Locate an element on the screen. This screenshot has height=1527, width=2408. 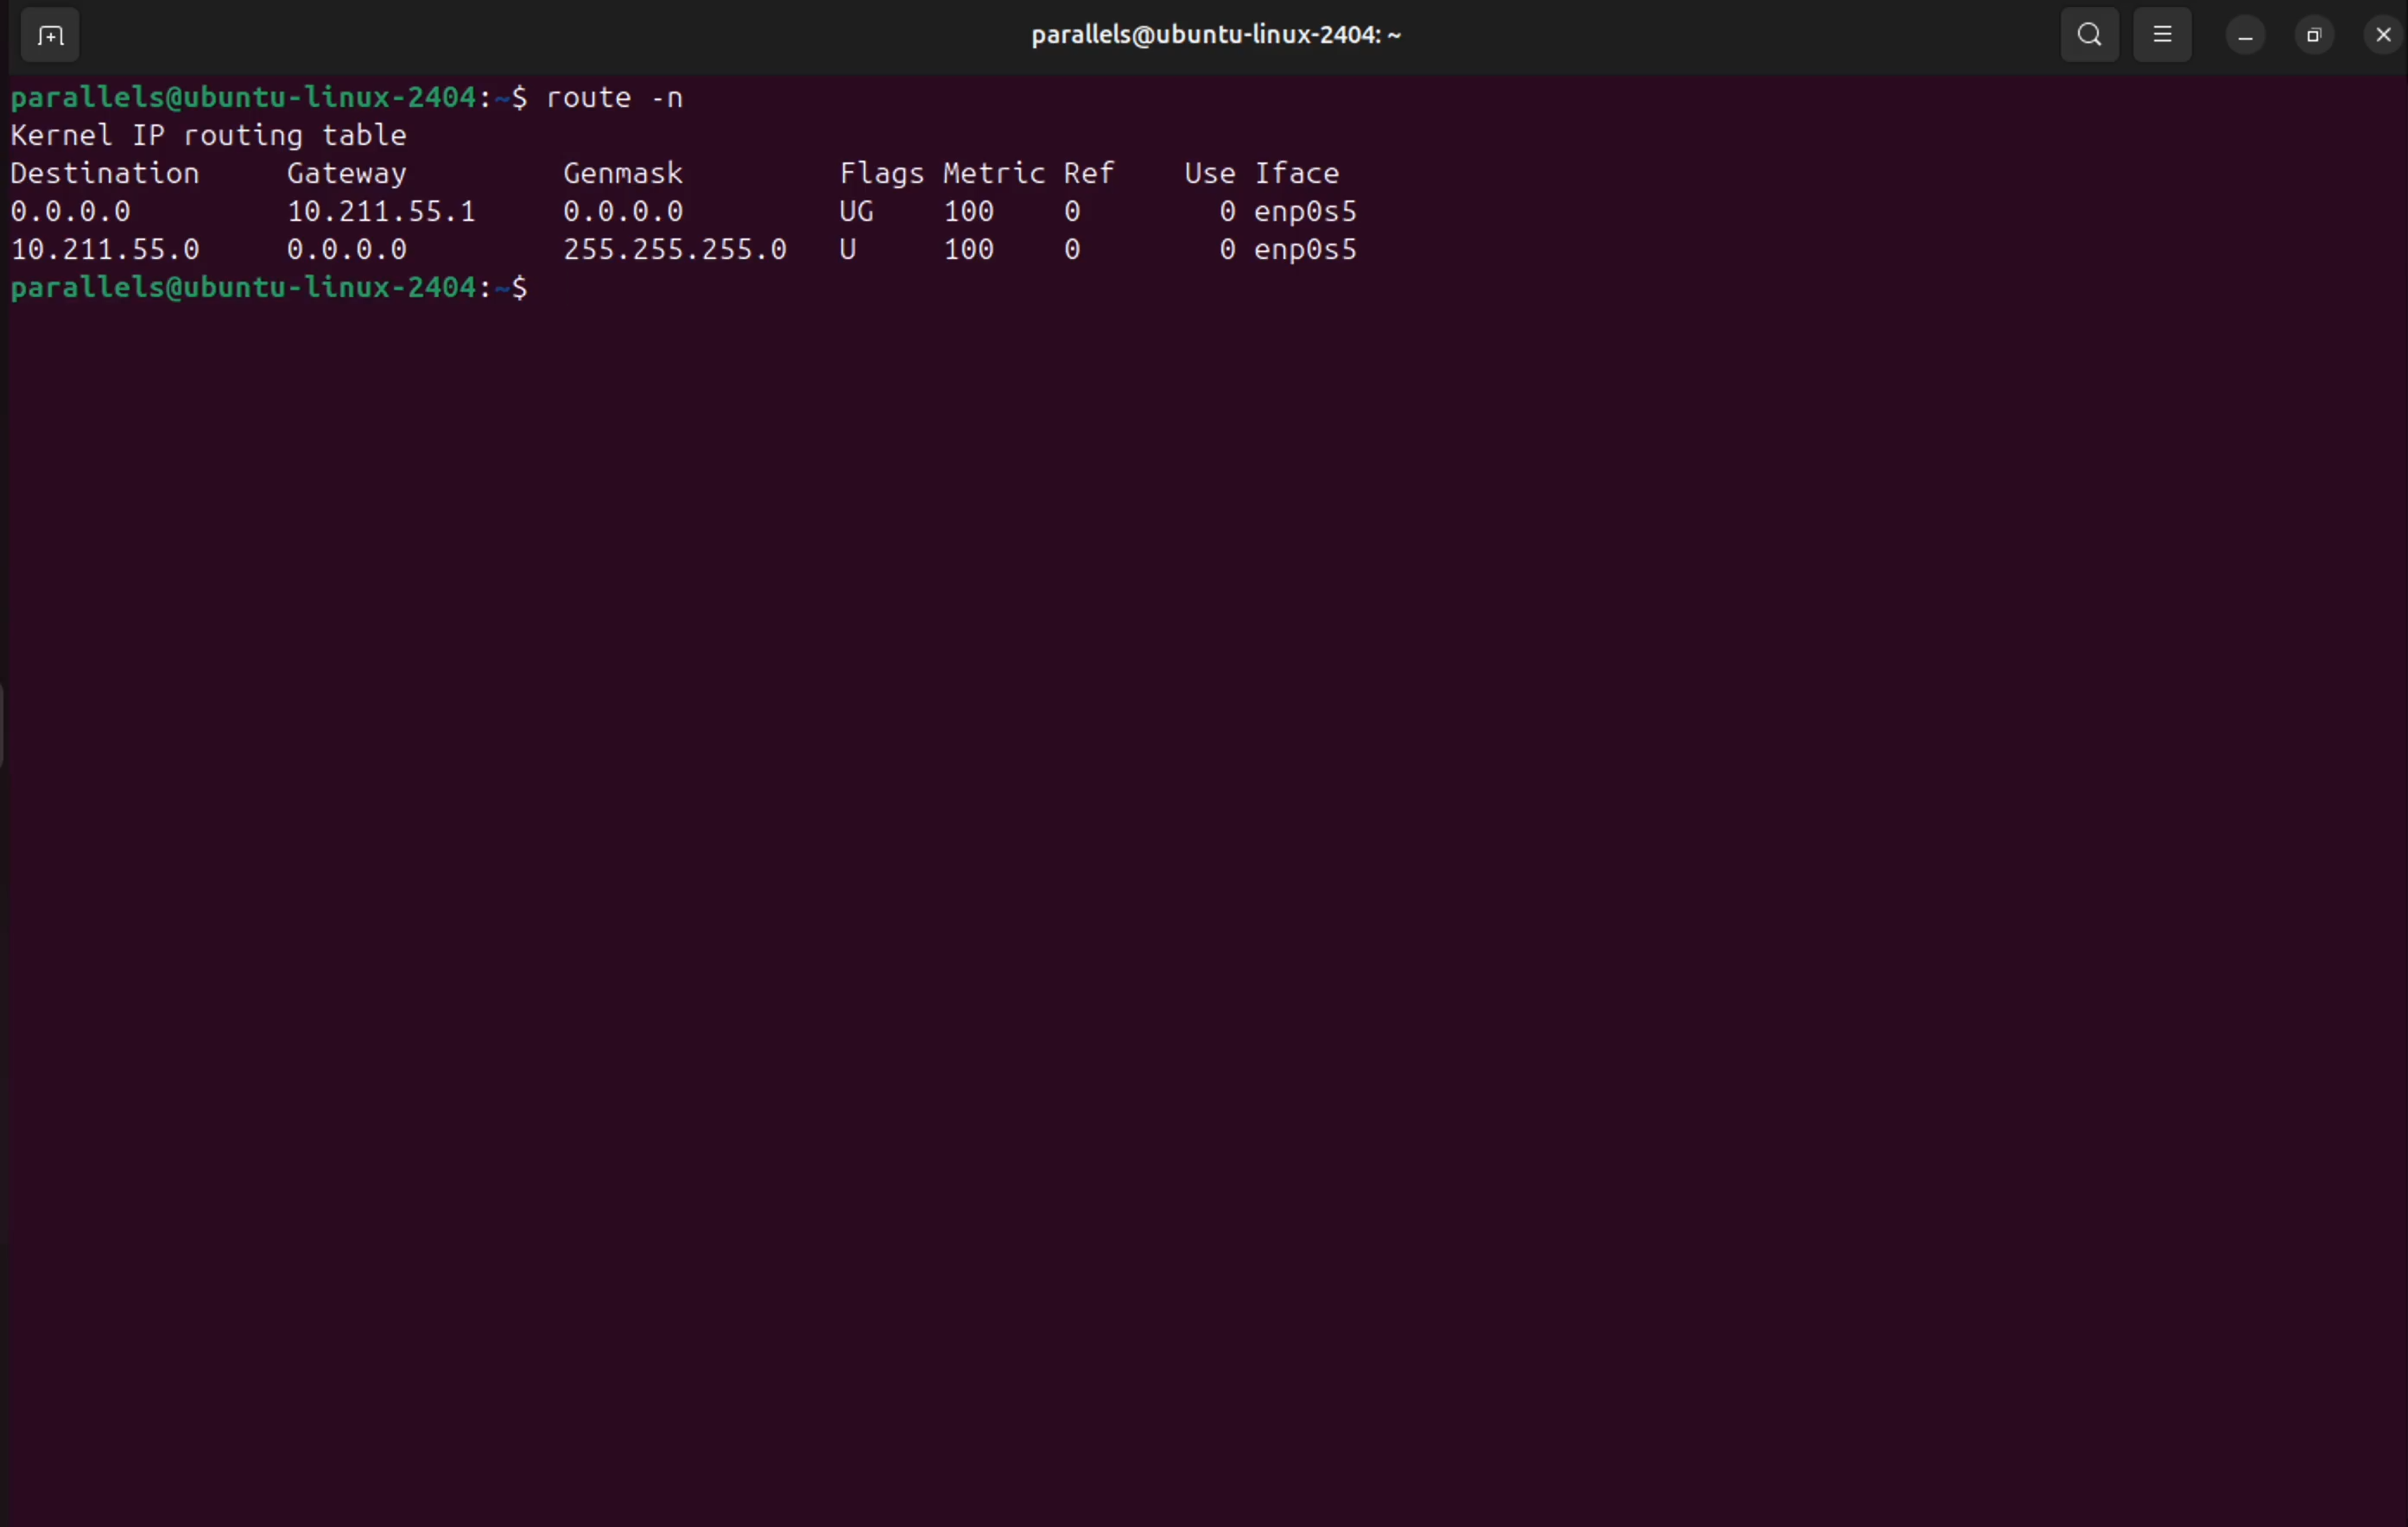
bash prompt is located at coordinates (268, 93).